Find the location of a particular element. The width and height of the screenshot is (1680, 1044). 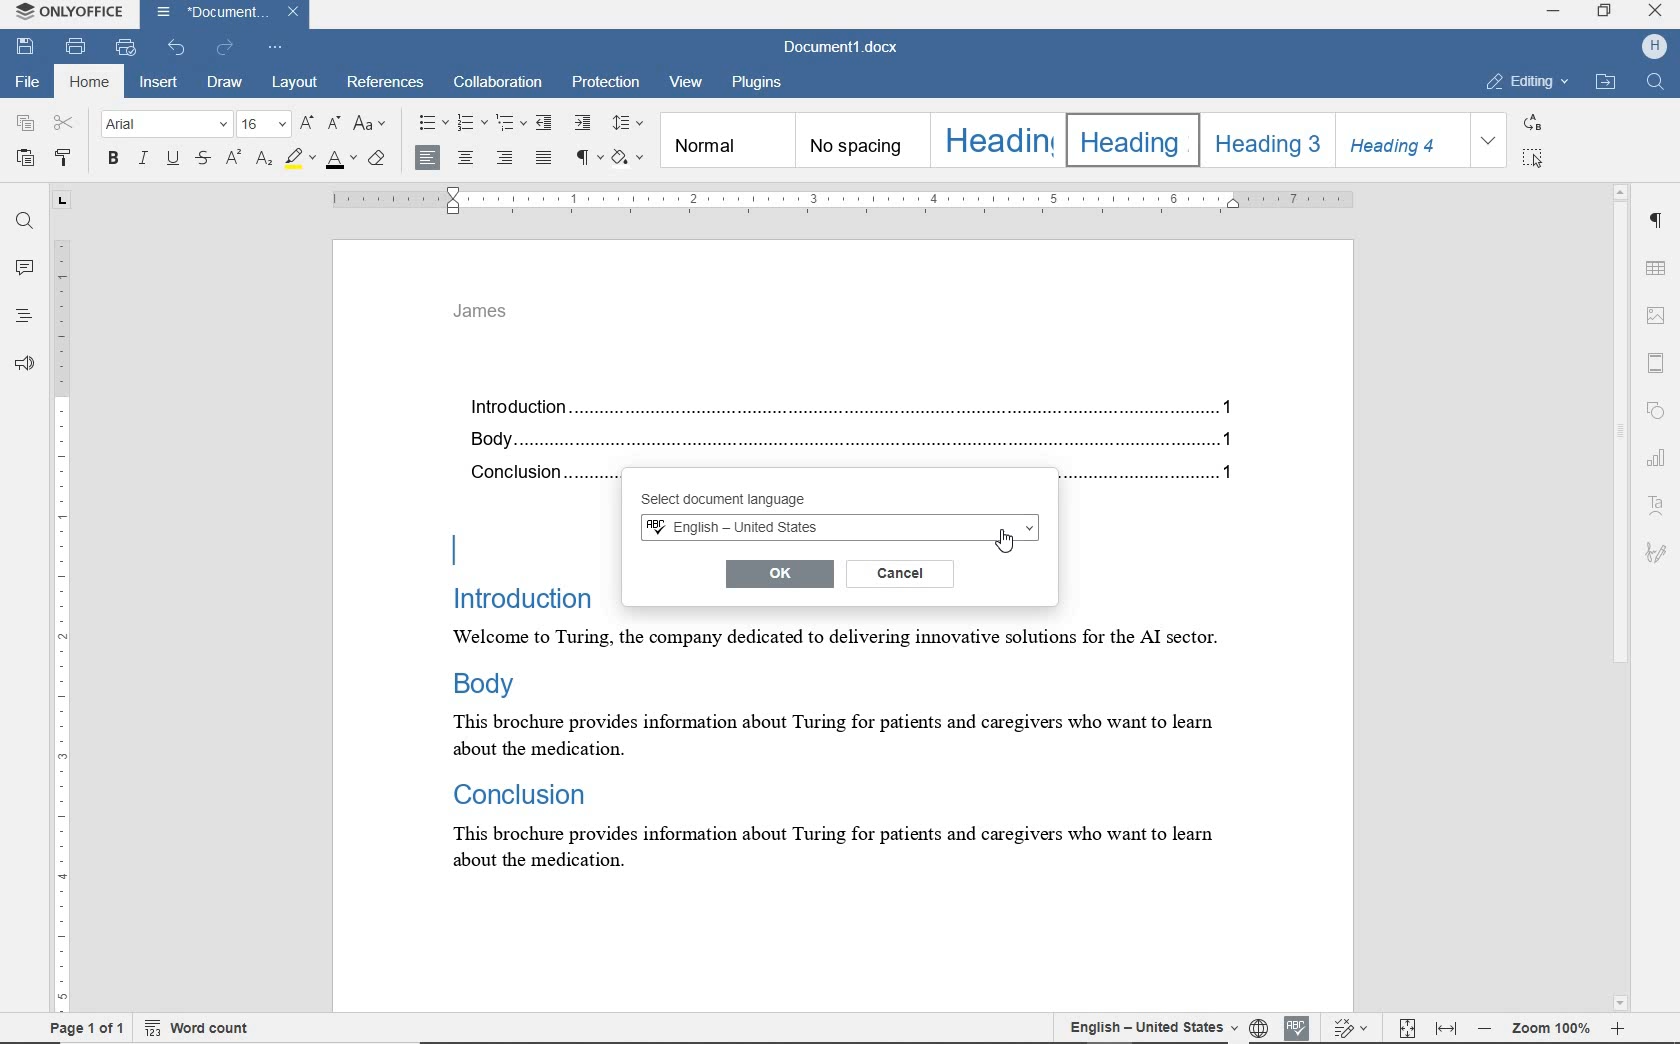

page 1 of 1 is located at coordinates (84, 1030).